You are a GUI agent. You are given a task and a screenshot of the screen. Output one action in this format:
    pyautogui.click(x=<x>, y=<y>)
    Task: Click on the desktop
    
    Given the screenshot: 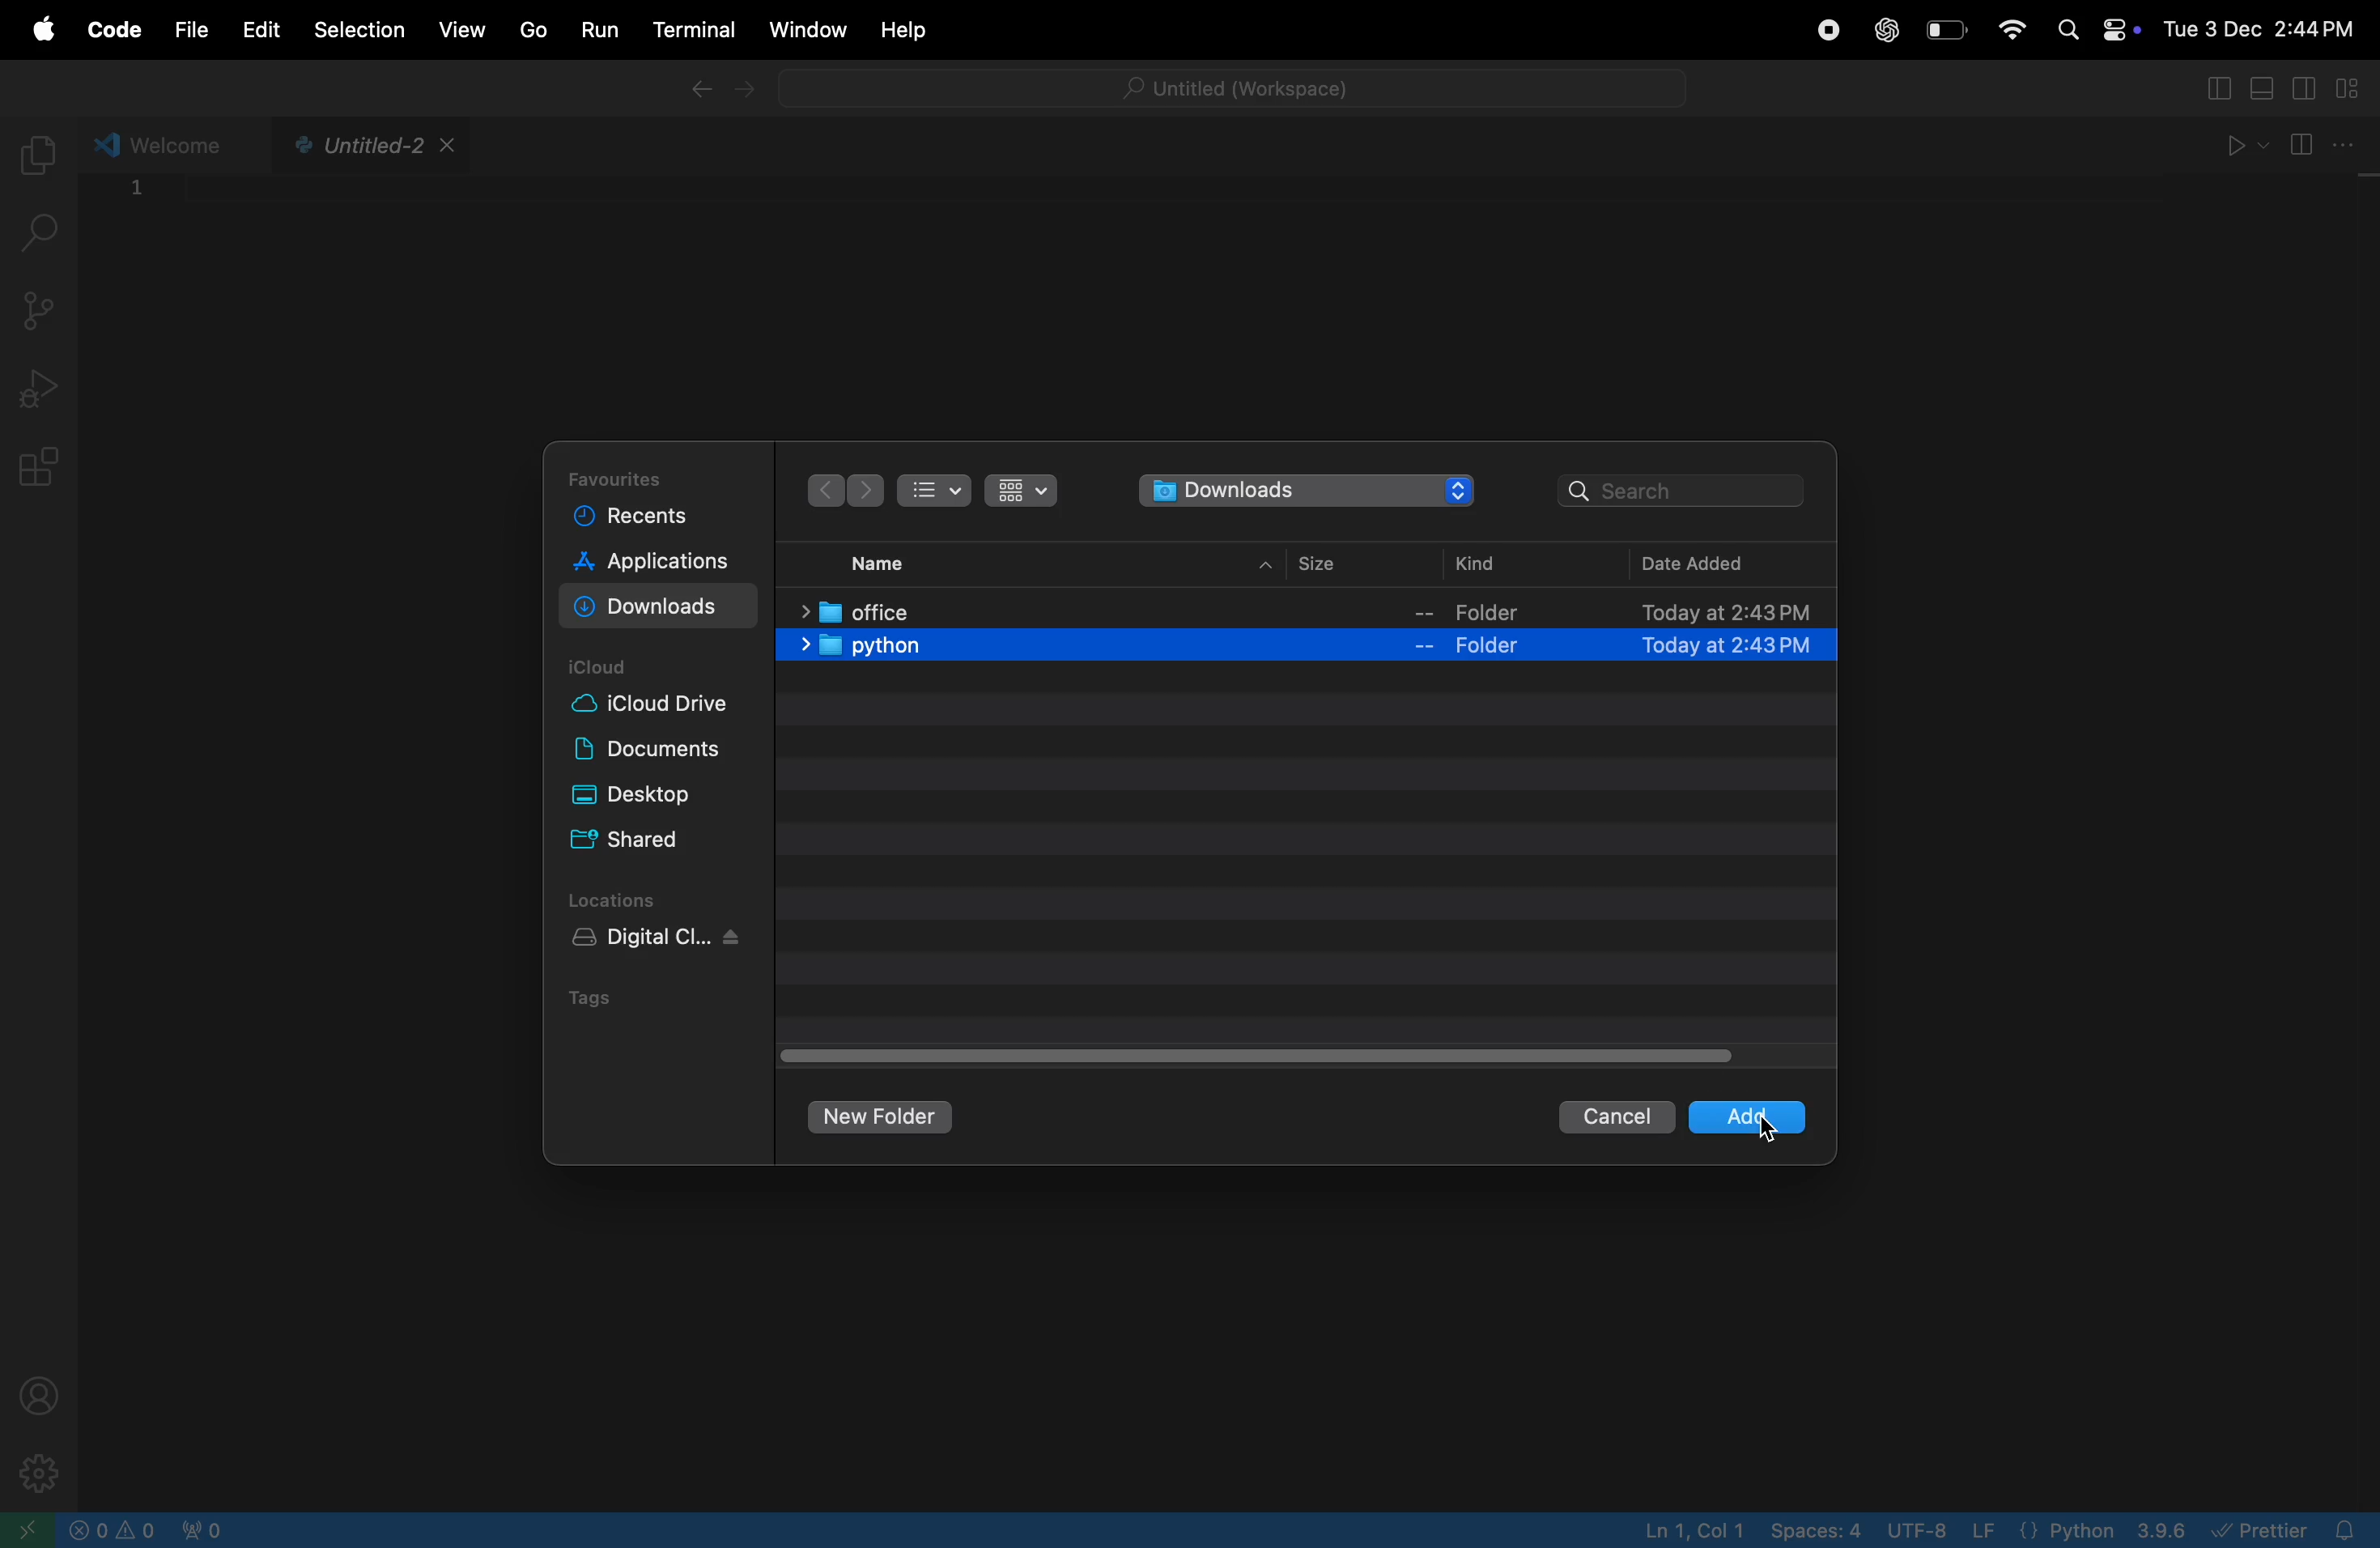 What is the action you would take?
    pyautogui.click(x=654, y=798)
    